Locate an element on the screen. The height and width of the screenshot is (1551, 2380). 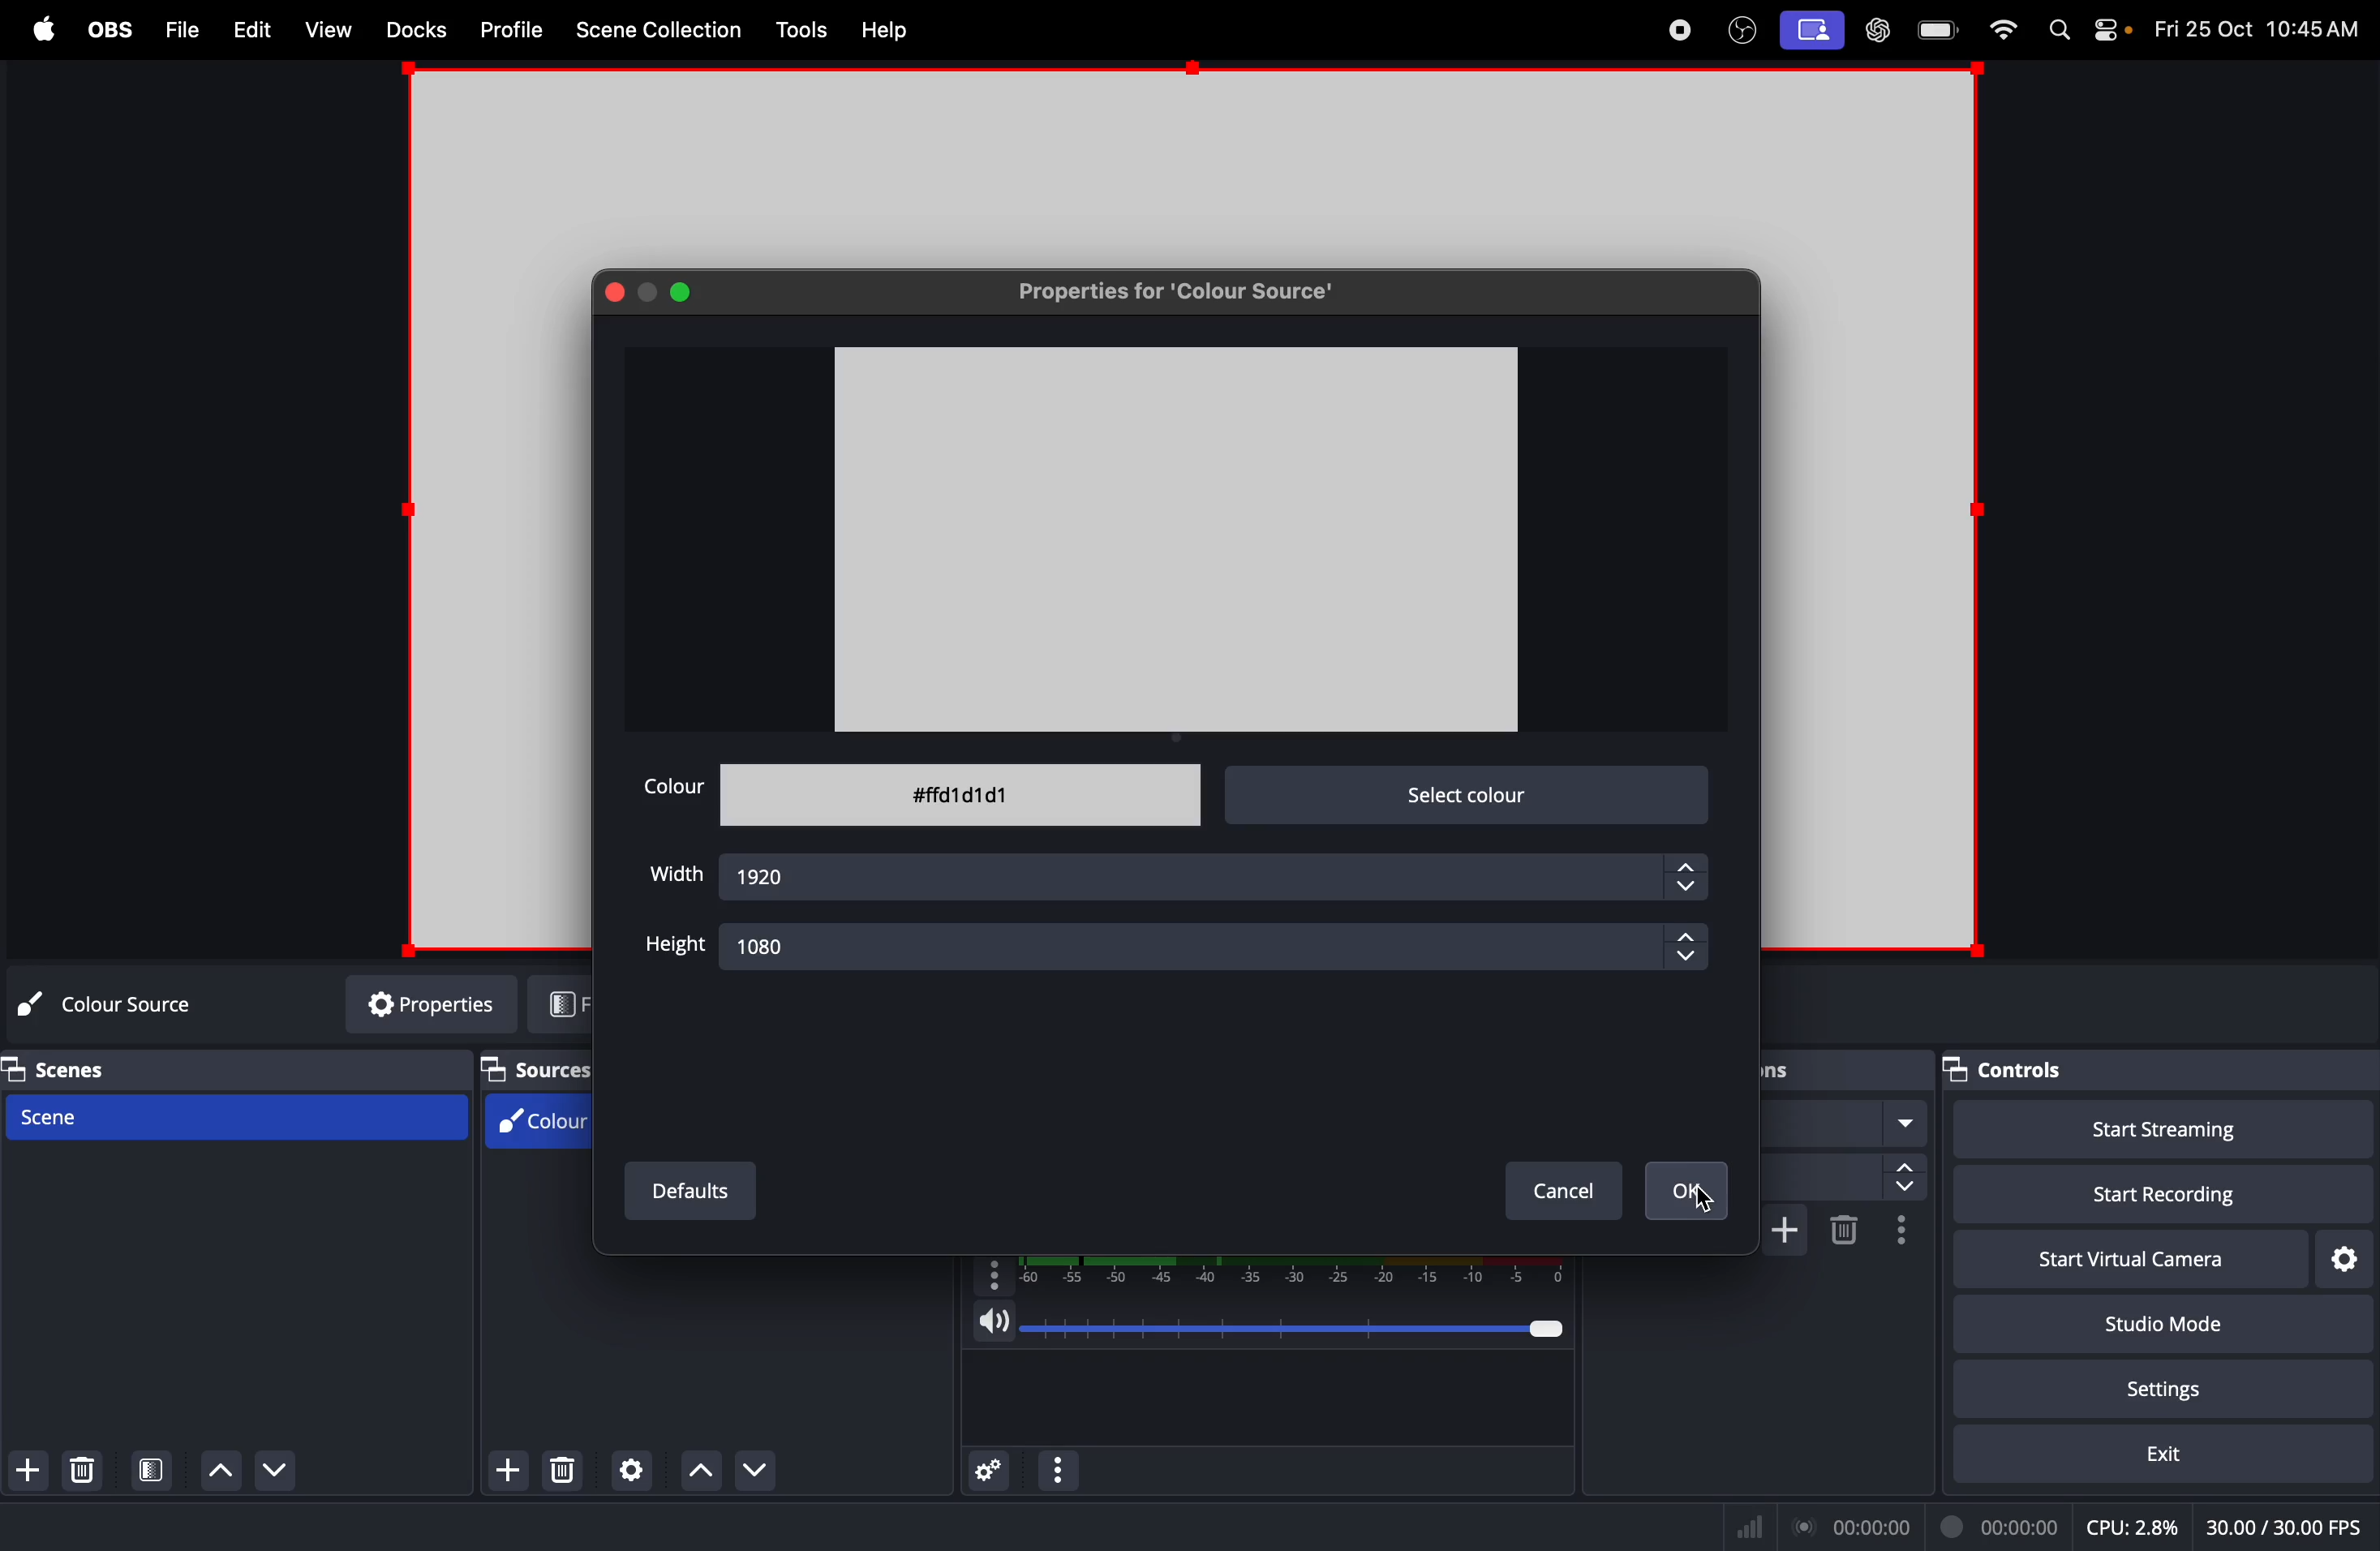
start virtual camera is located at coordinates (2000, 1259).